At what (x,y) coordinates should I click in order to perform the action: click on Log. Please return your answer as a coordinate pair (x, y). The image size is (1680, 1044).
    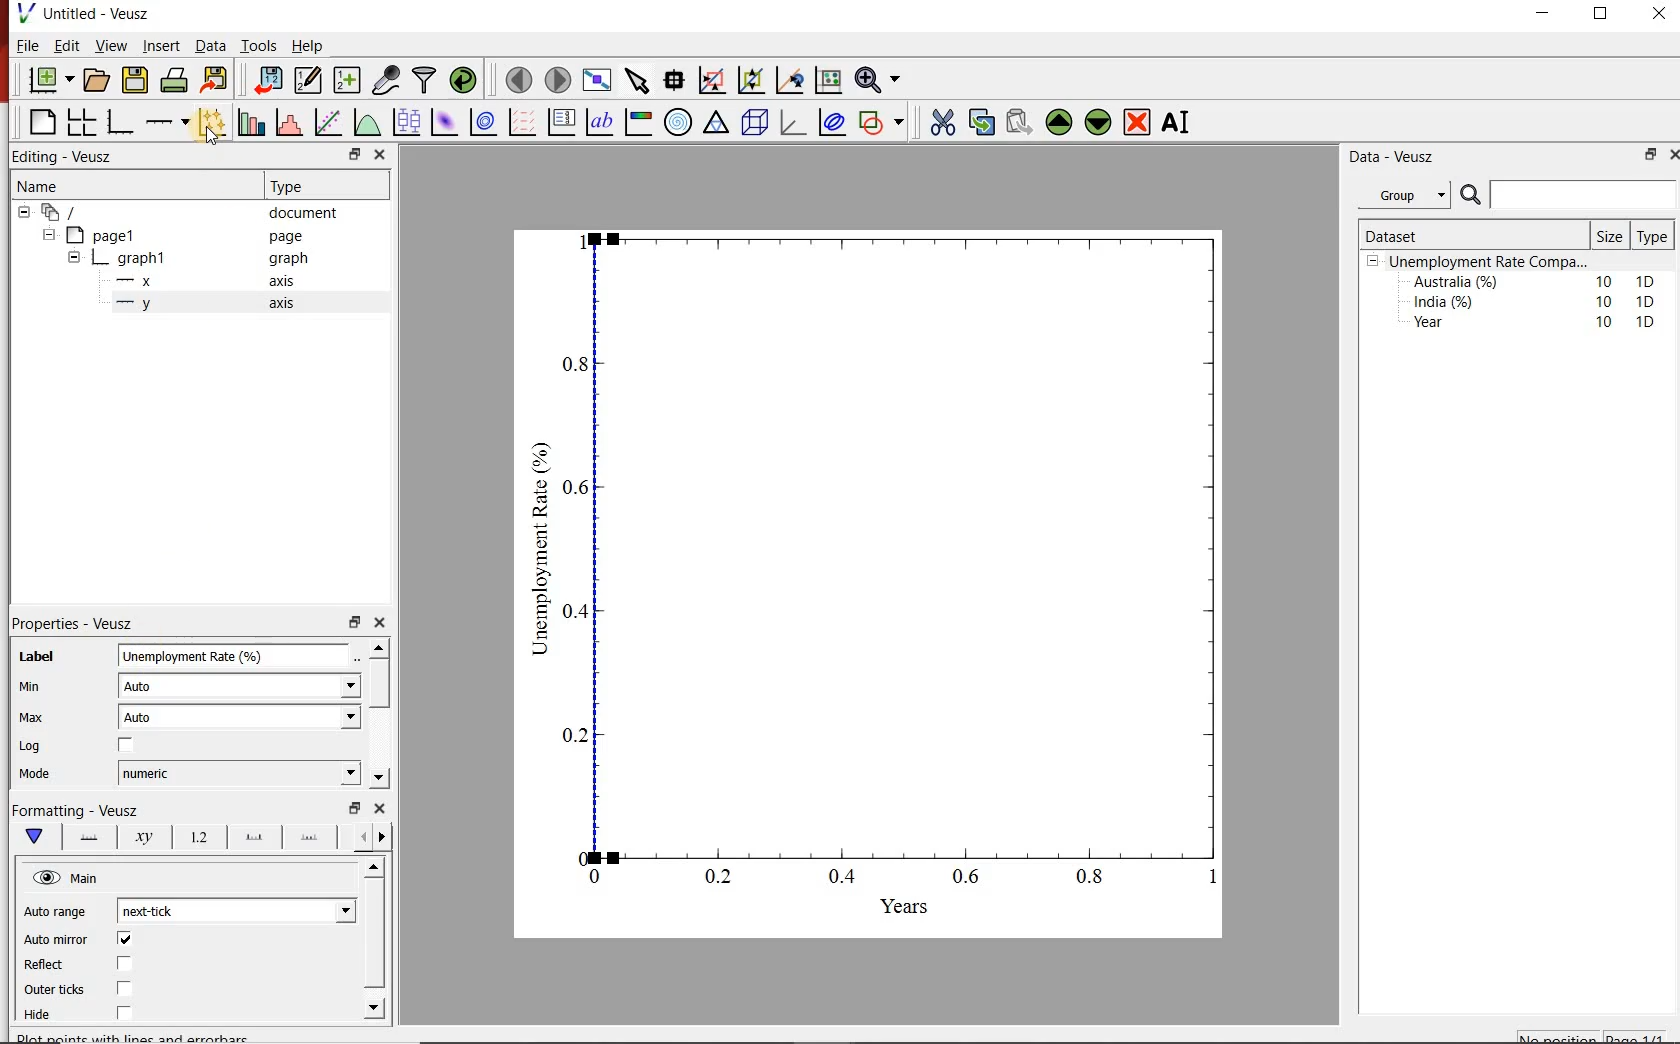
    Looking at the image, I should click on (37, 748).